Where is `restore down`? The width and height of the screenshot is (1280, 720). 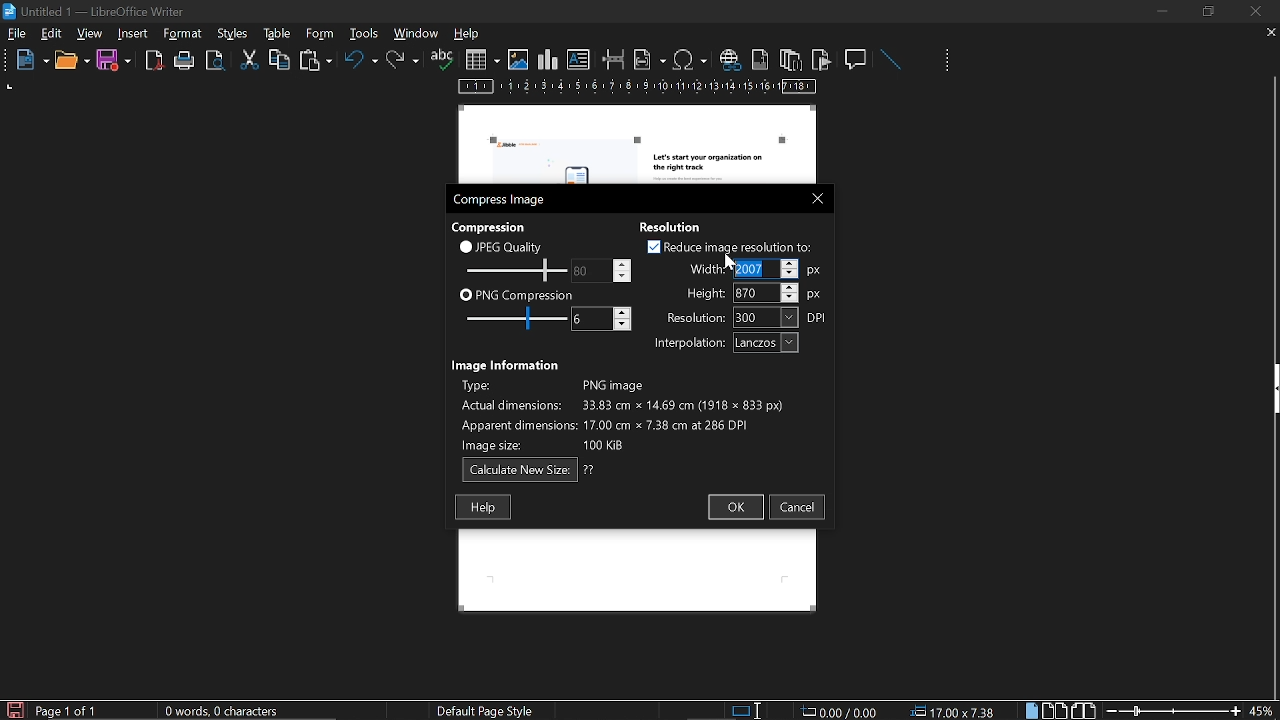
restore down is located at coordinates (1211, 11).